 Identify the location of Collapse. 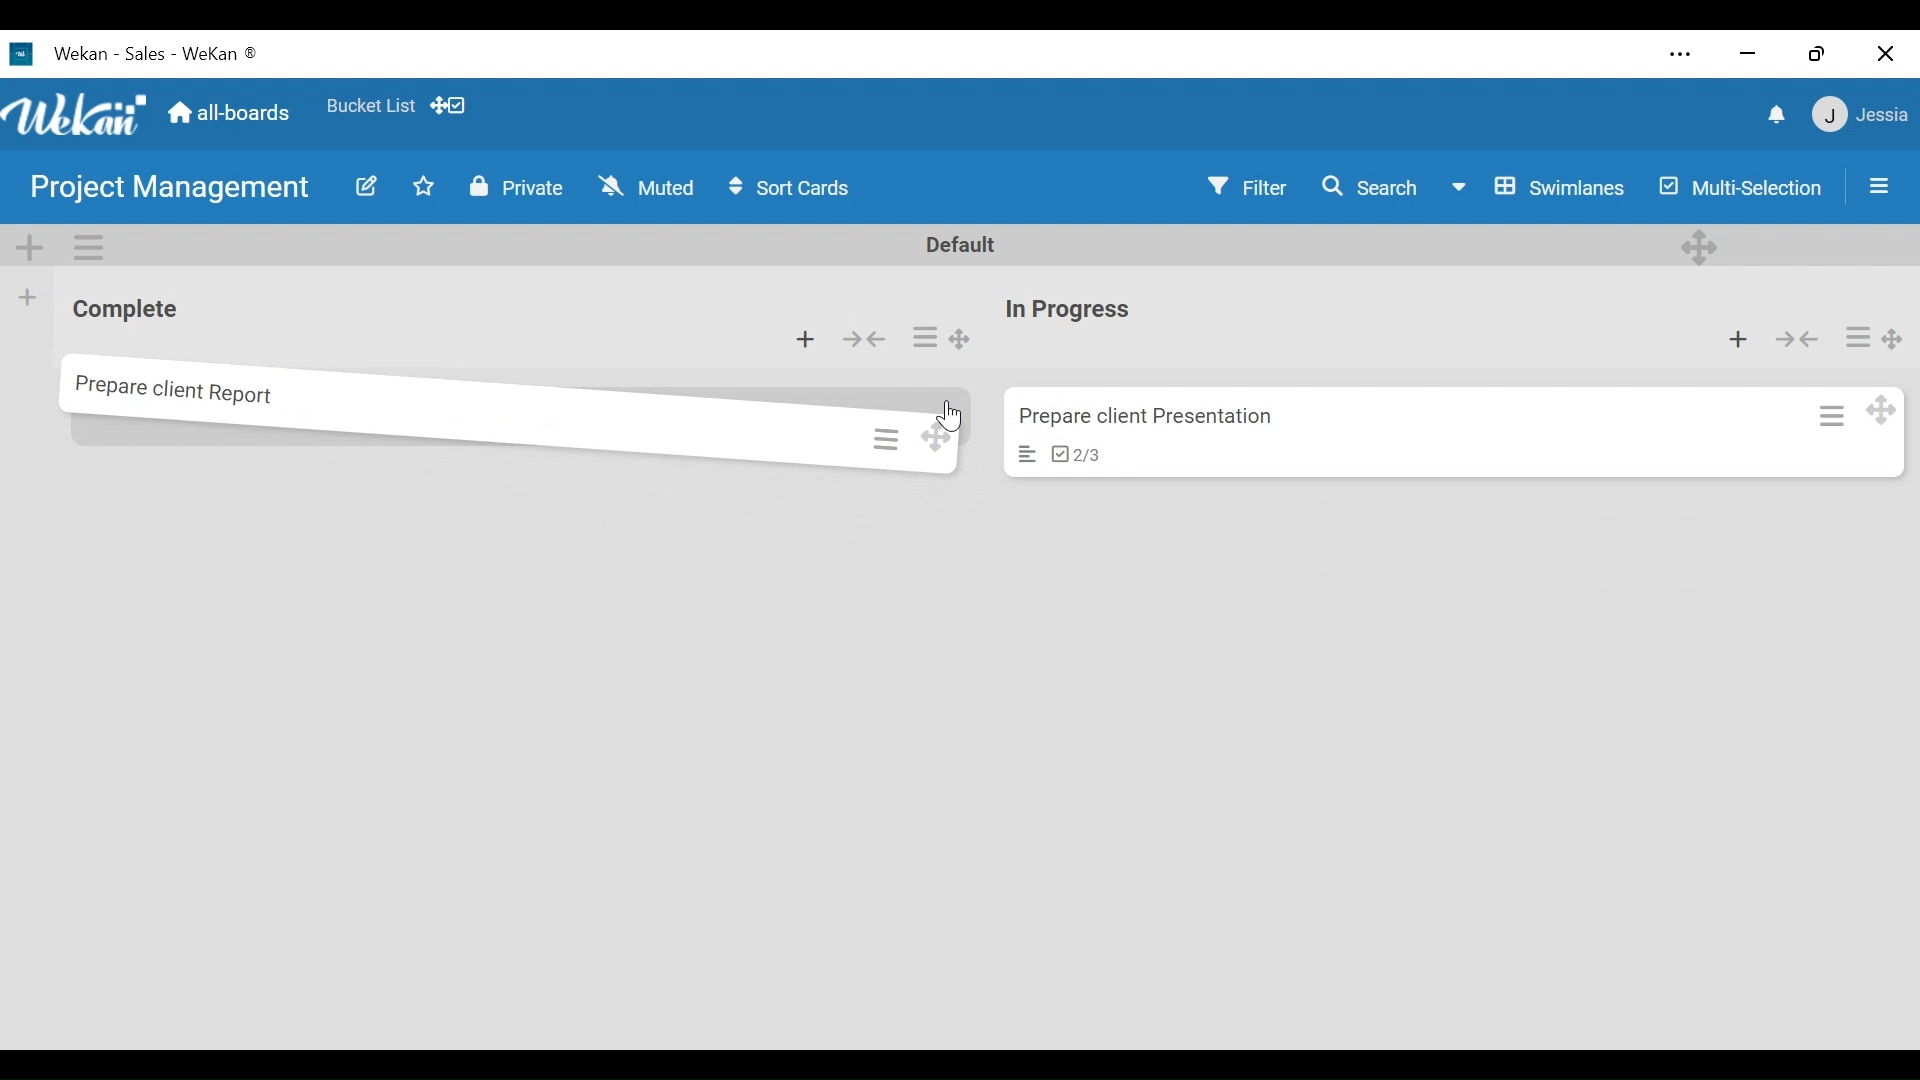
(868, 340).